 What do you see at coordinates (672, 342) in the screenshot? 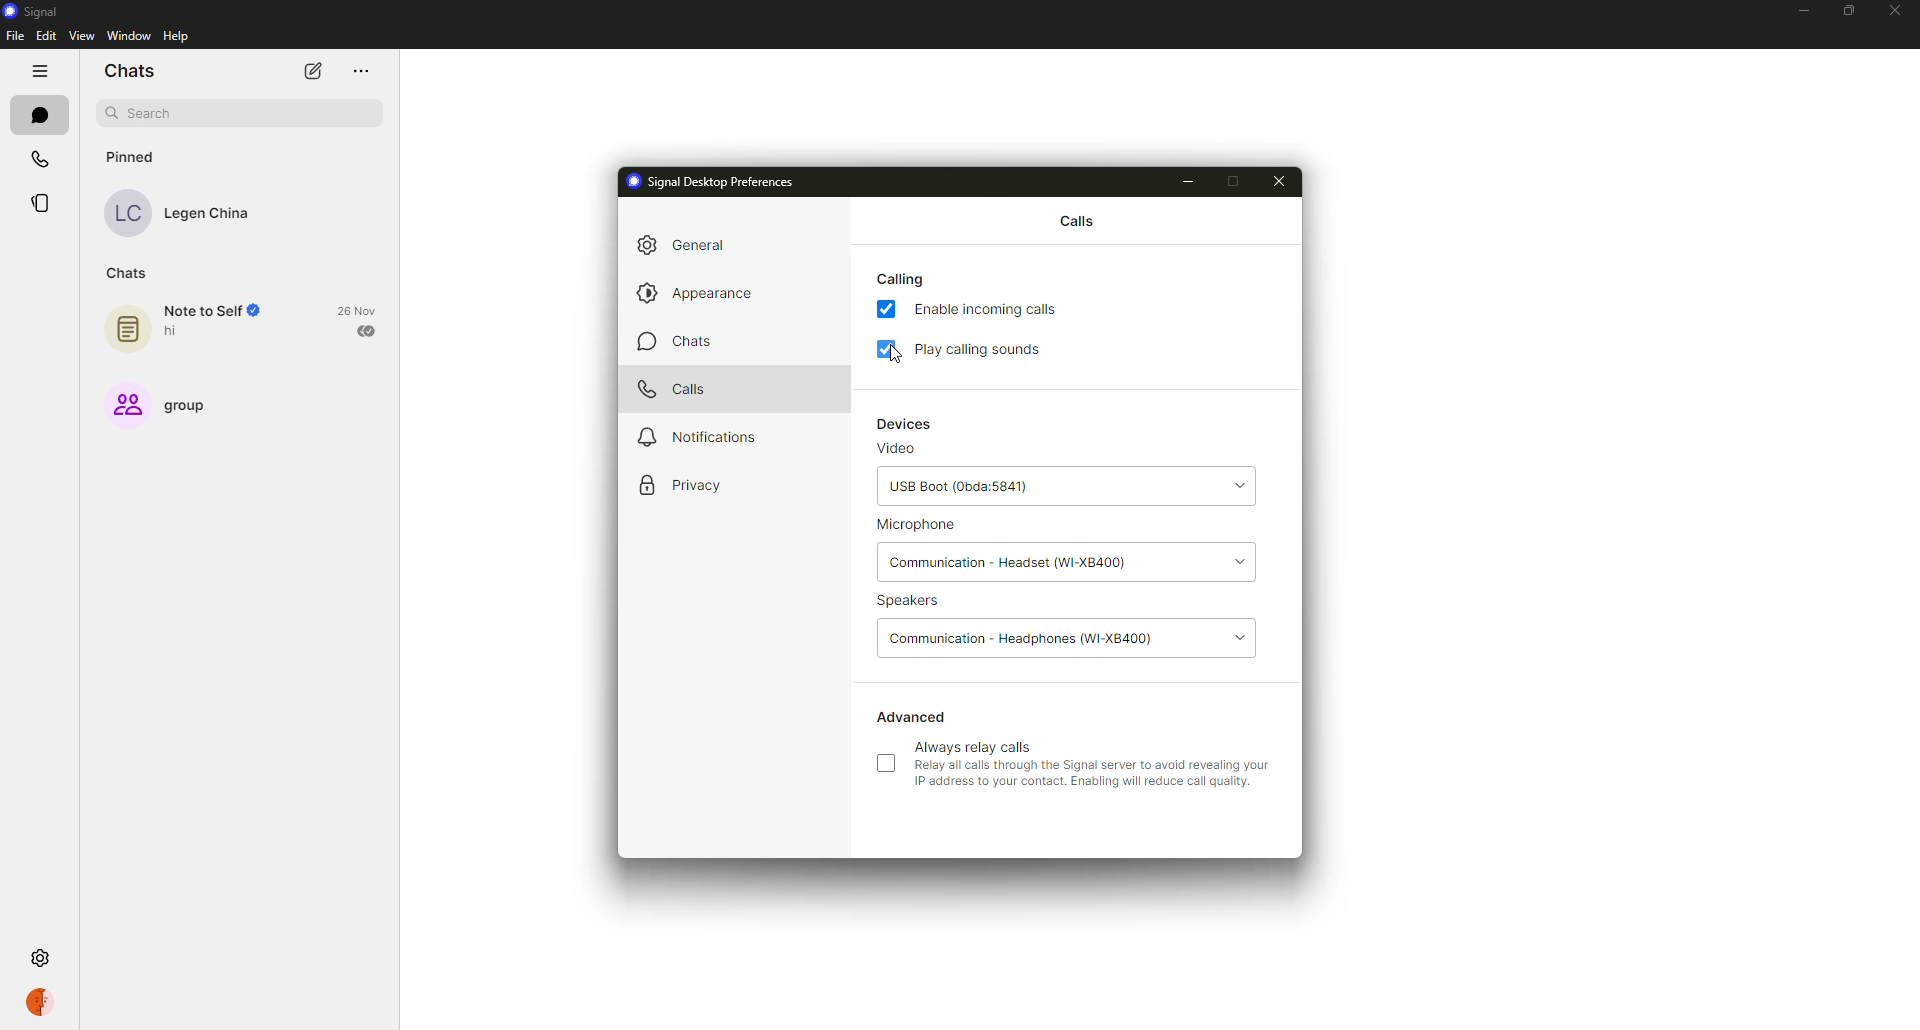
I see `chats` at bounding box center [672, 342].